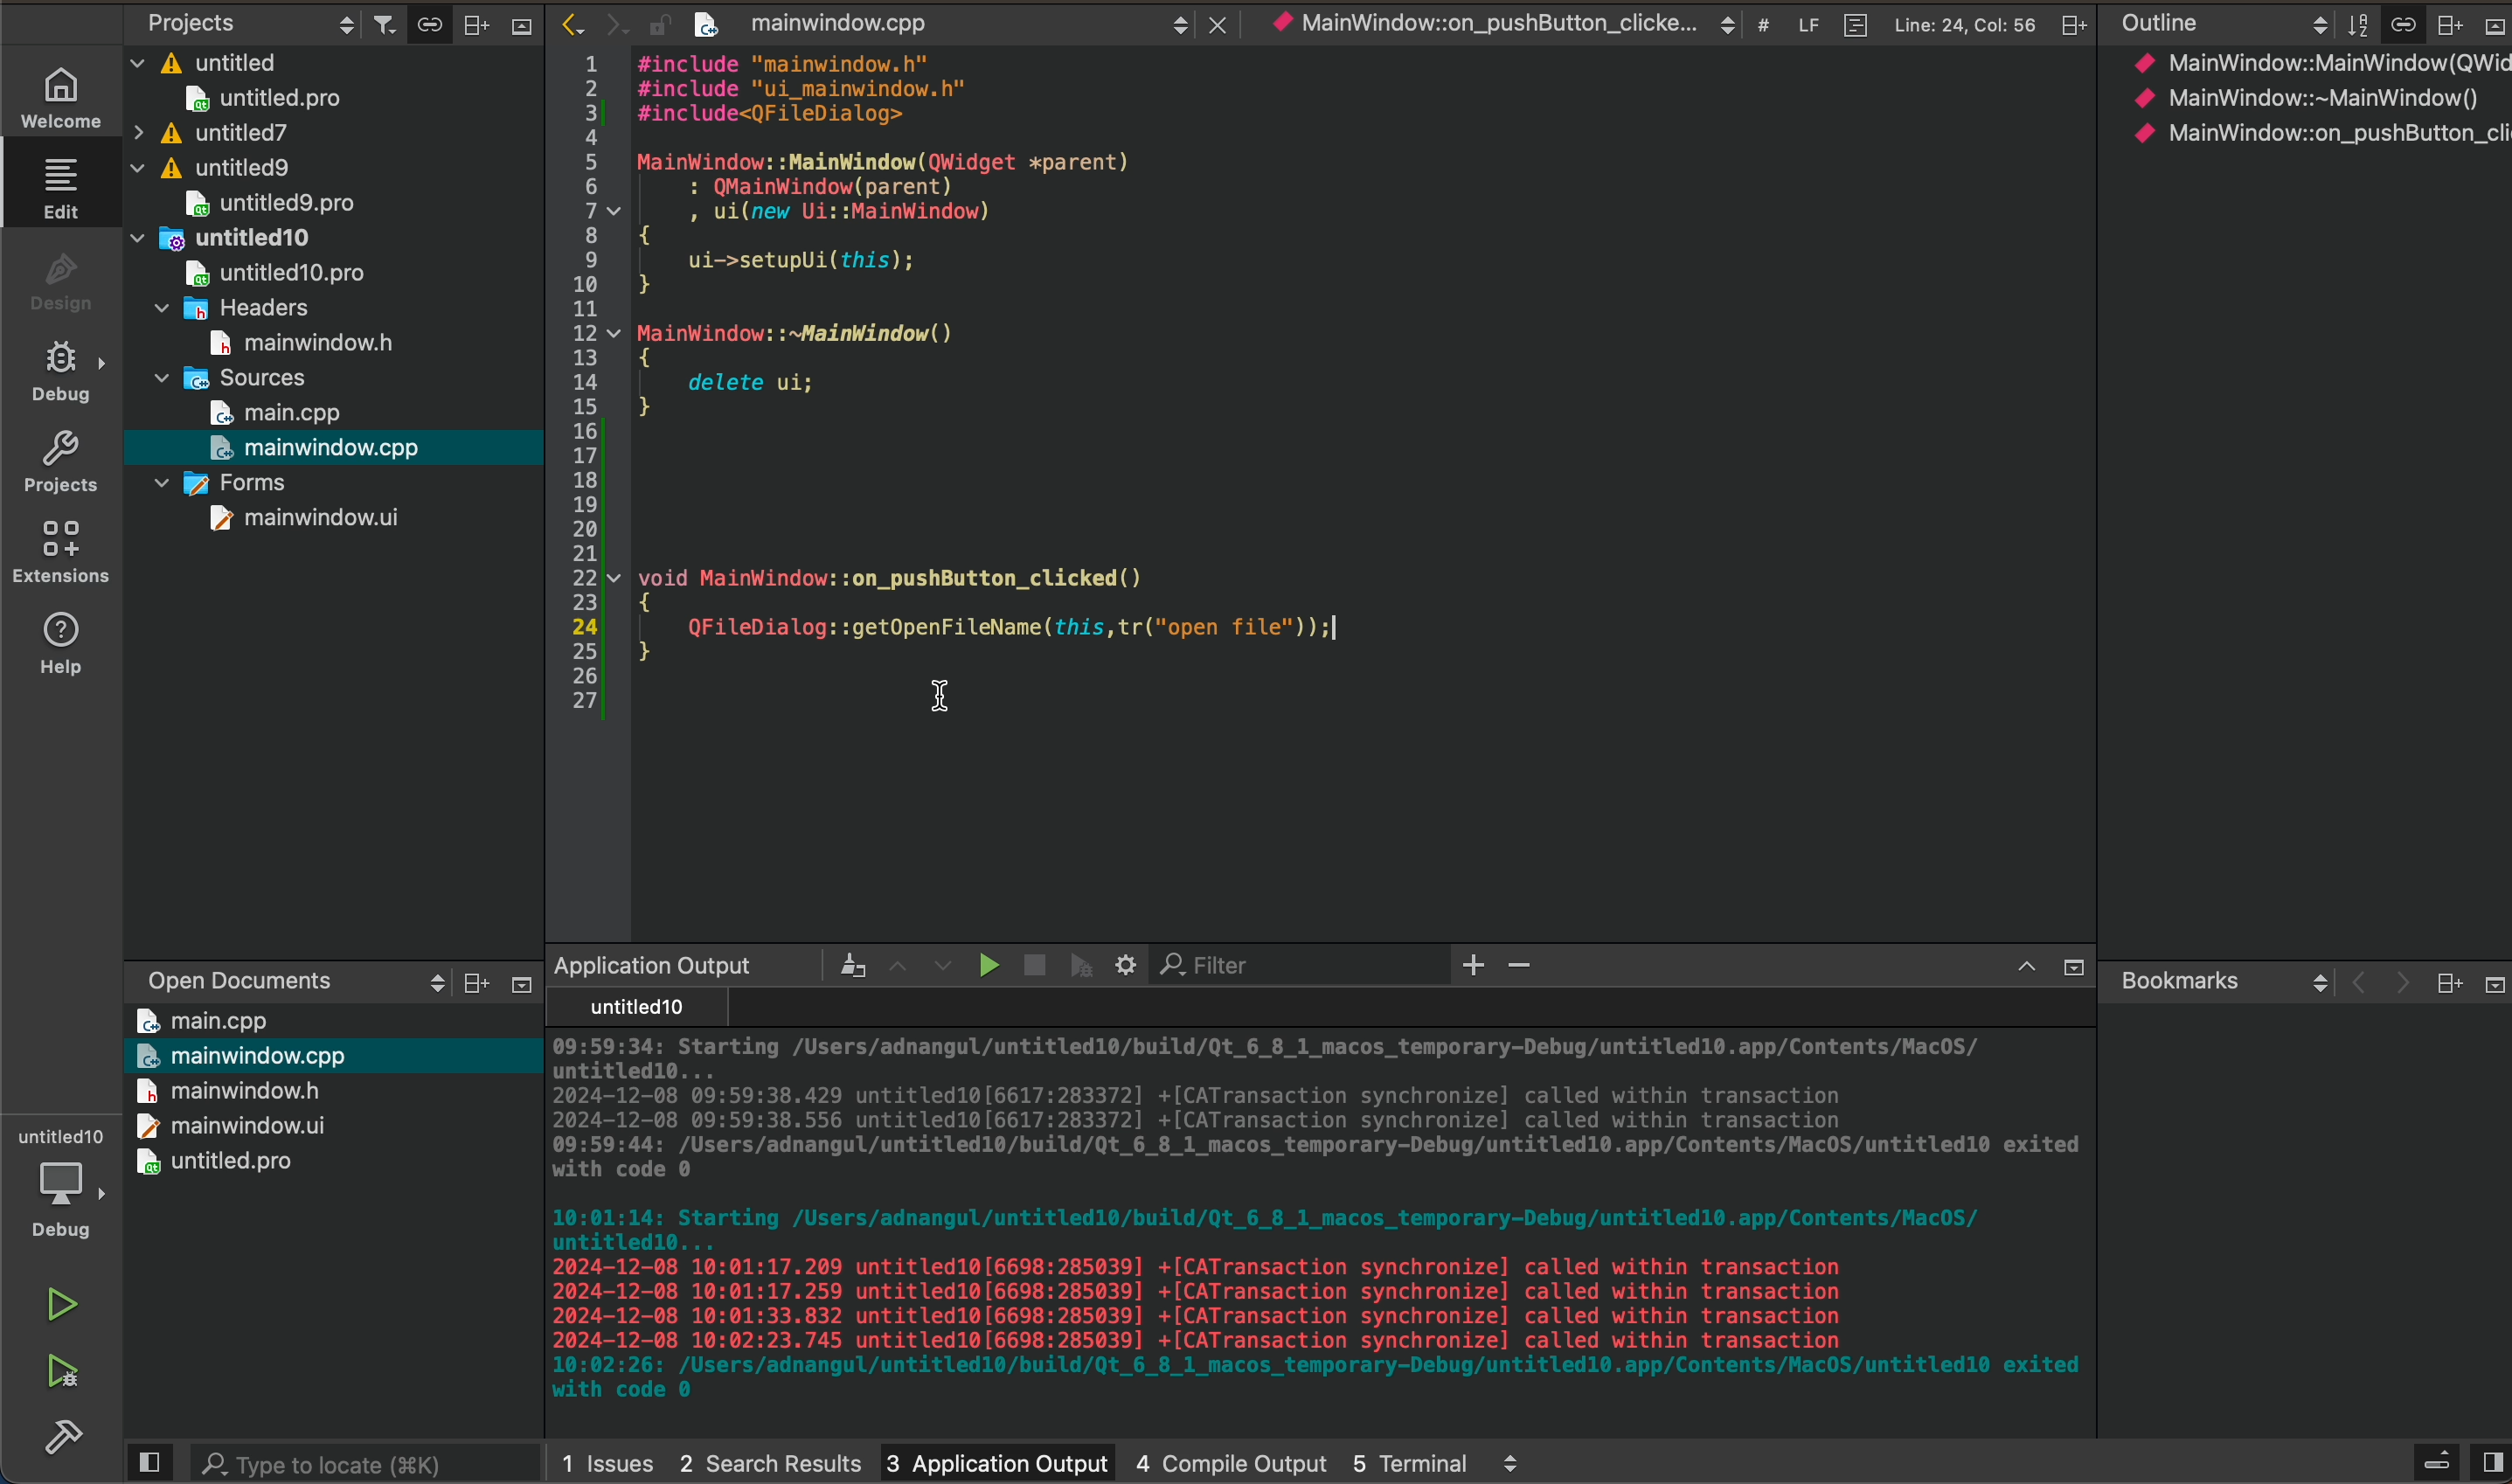  I want to click on debug, so click(59, 373).